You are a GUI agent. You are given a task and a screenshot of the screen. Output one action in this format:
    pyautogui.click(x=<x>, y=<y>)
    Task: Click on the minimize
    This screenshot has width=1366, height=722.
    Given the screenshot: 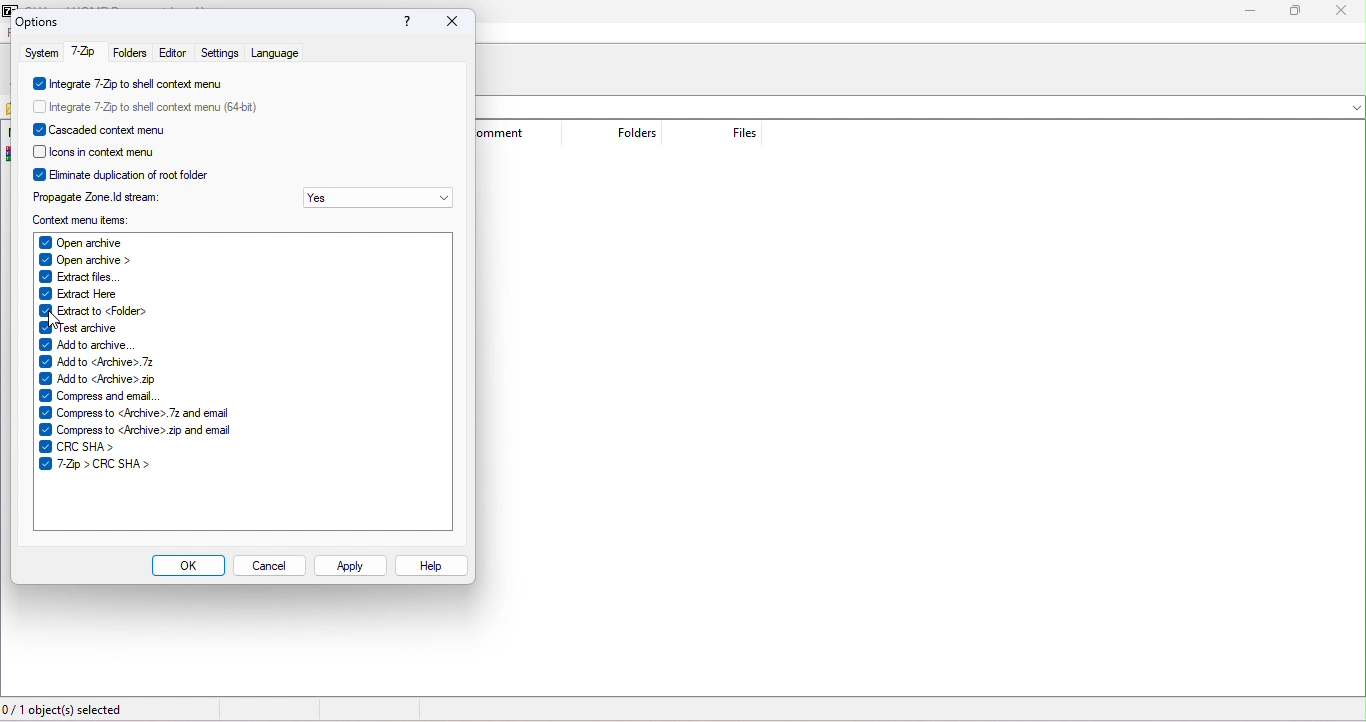 What is the action you would take?
    pyautogui.click(x=1251, y=12)
    